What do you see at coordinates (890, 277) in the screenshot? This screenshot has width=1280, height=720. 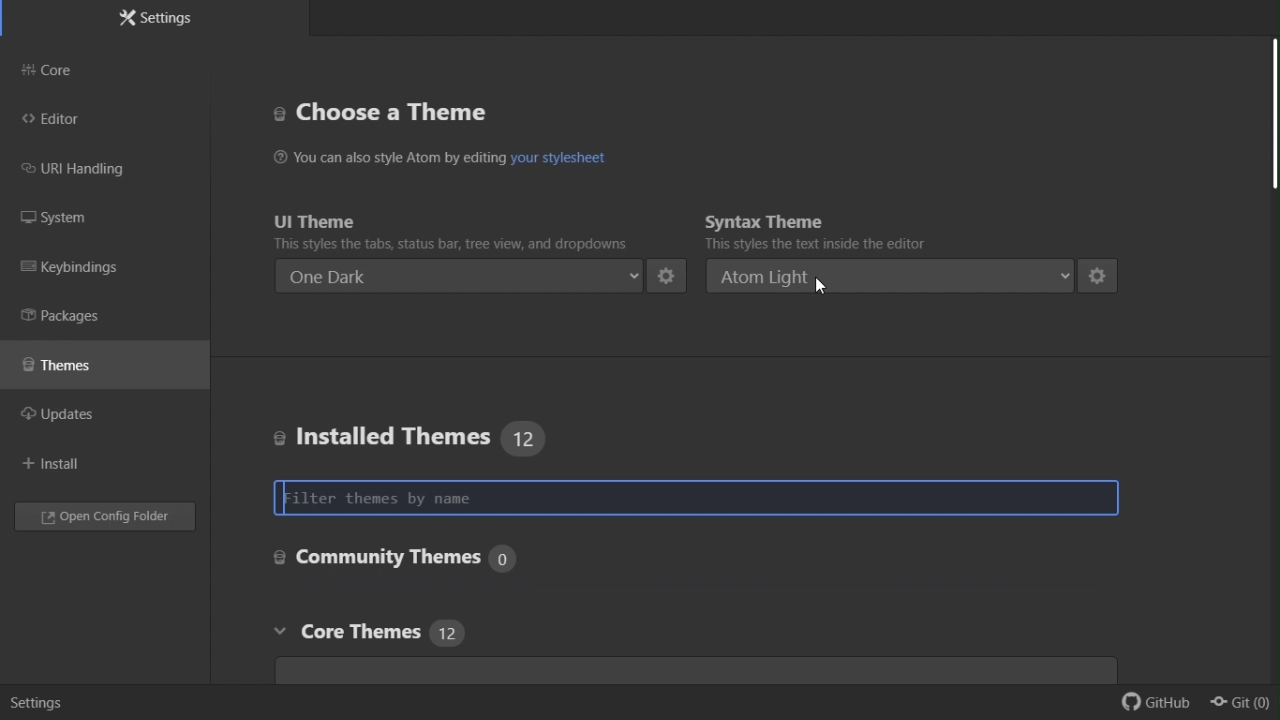 I see `atom light` at bounding box center [890, 277].